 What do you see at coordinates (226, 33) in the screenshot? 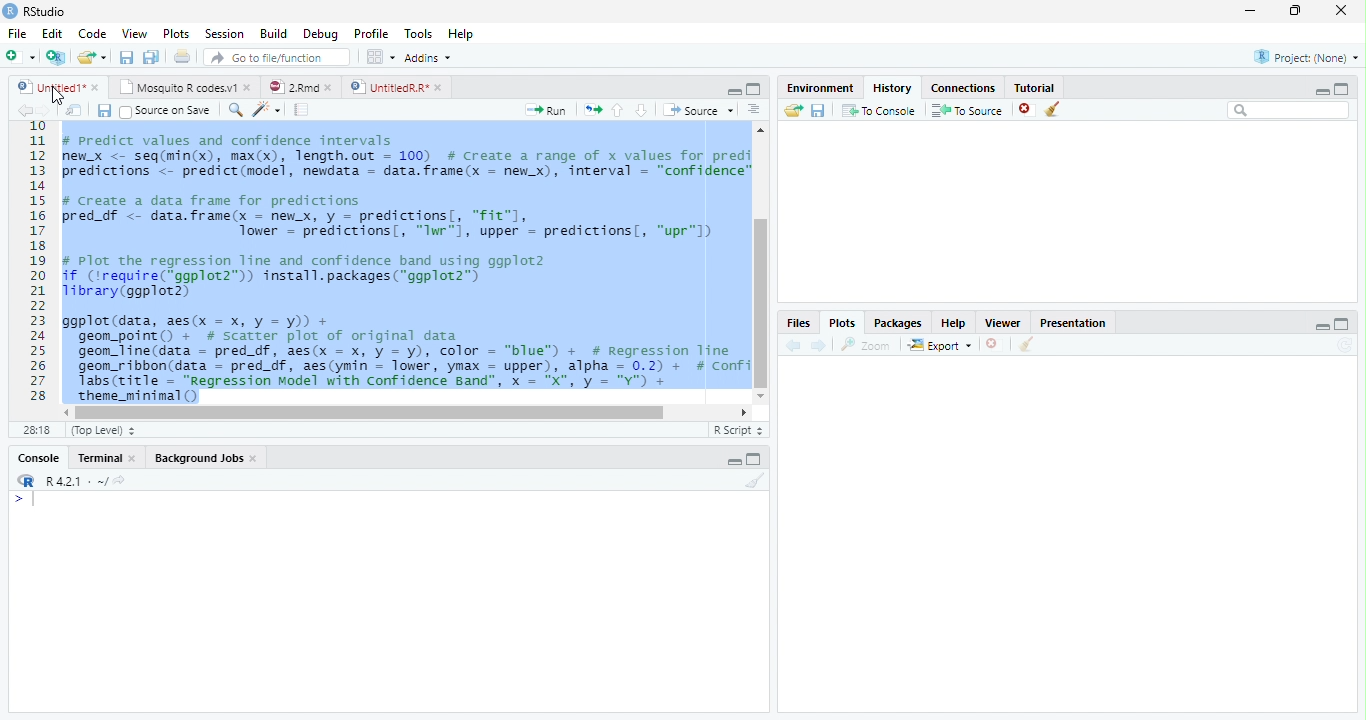
I see `Session` at bounding box center [226, 33].